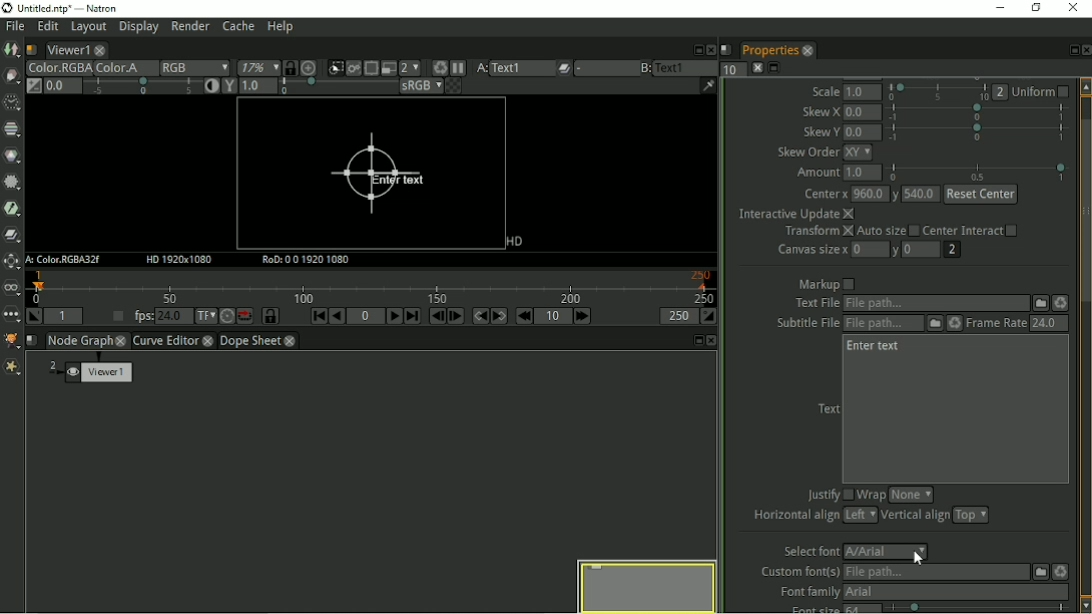 This screenshot has width=1092, height=614. I want to click on Enter text, so click(375, 175).